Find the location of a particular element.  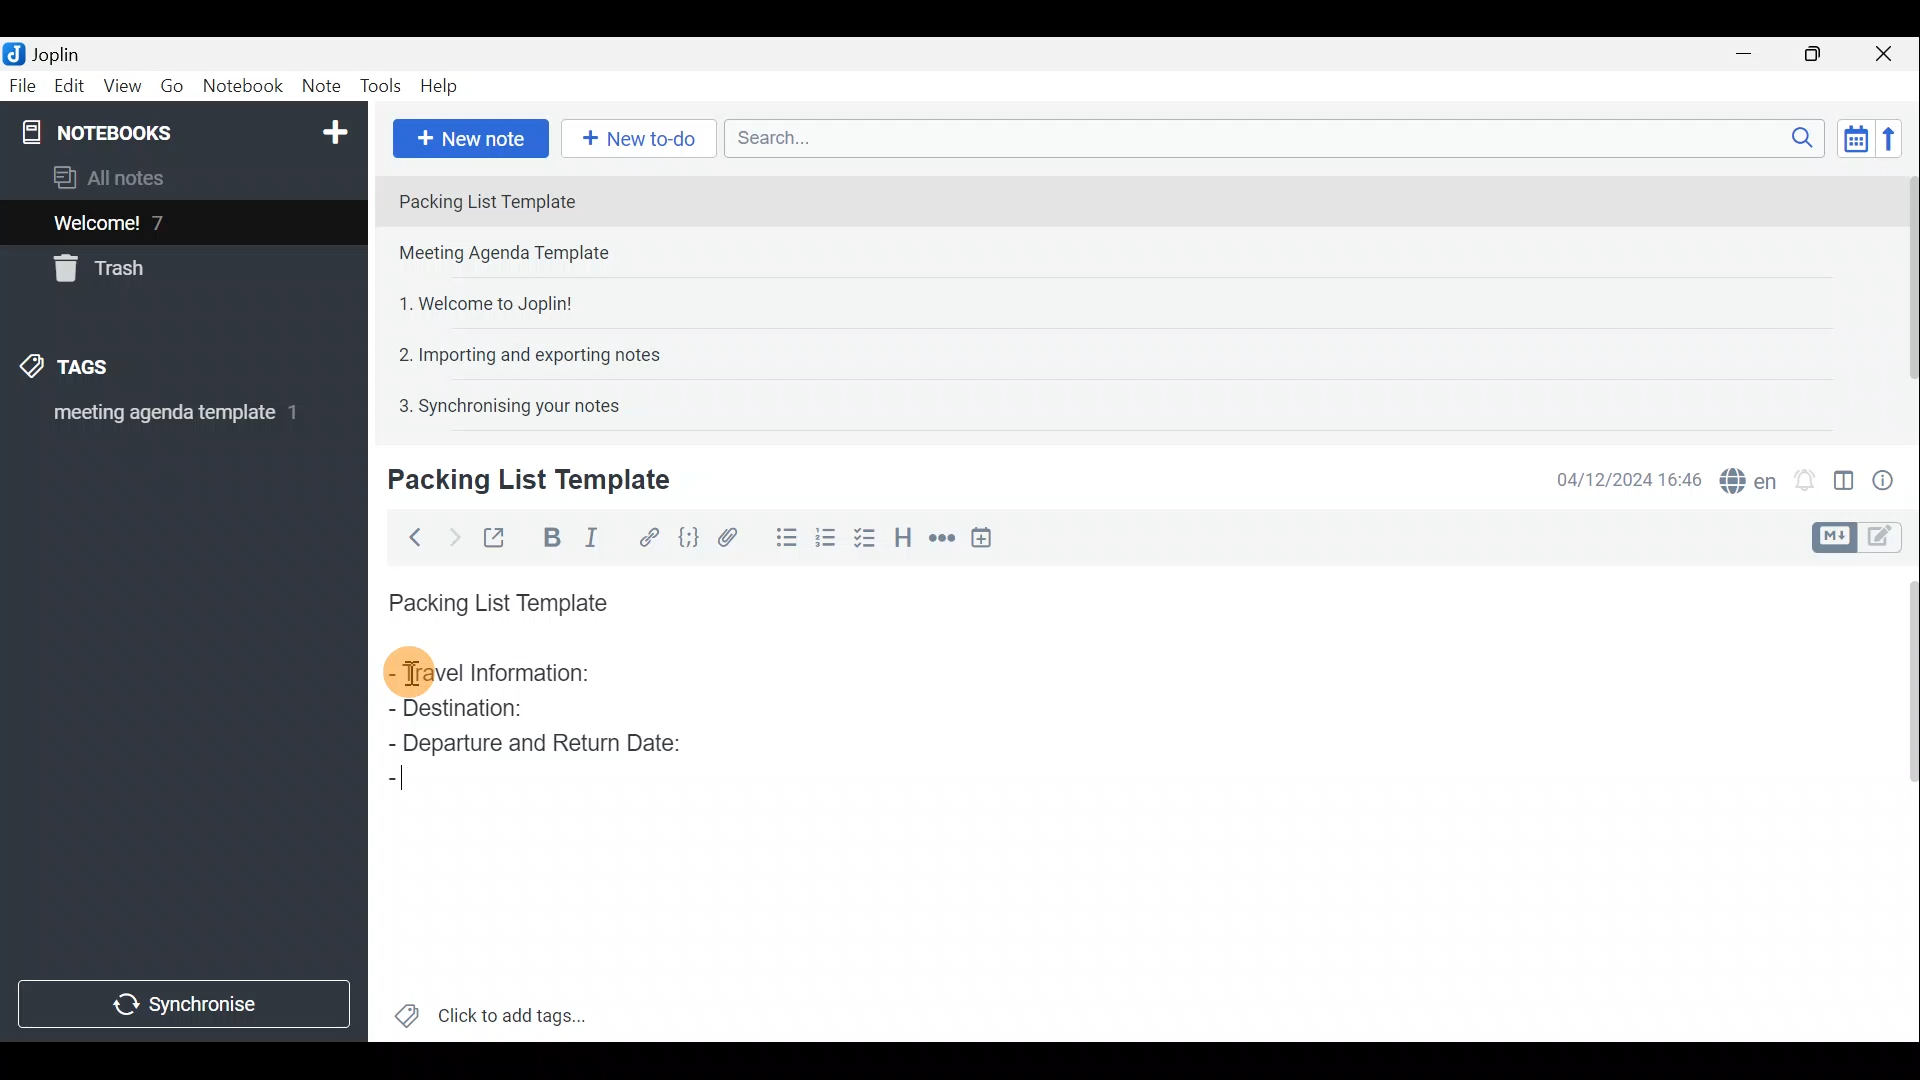

All notes is located at coordinates (116, 177).